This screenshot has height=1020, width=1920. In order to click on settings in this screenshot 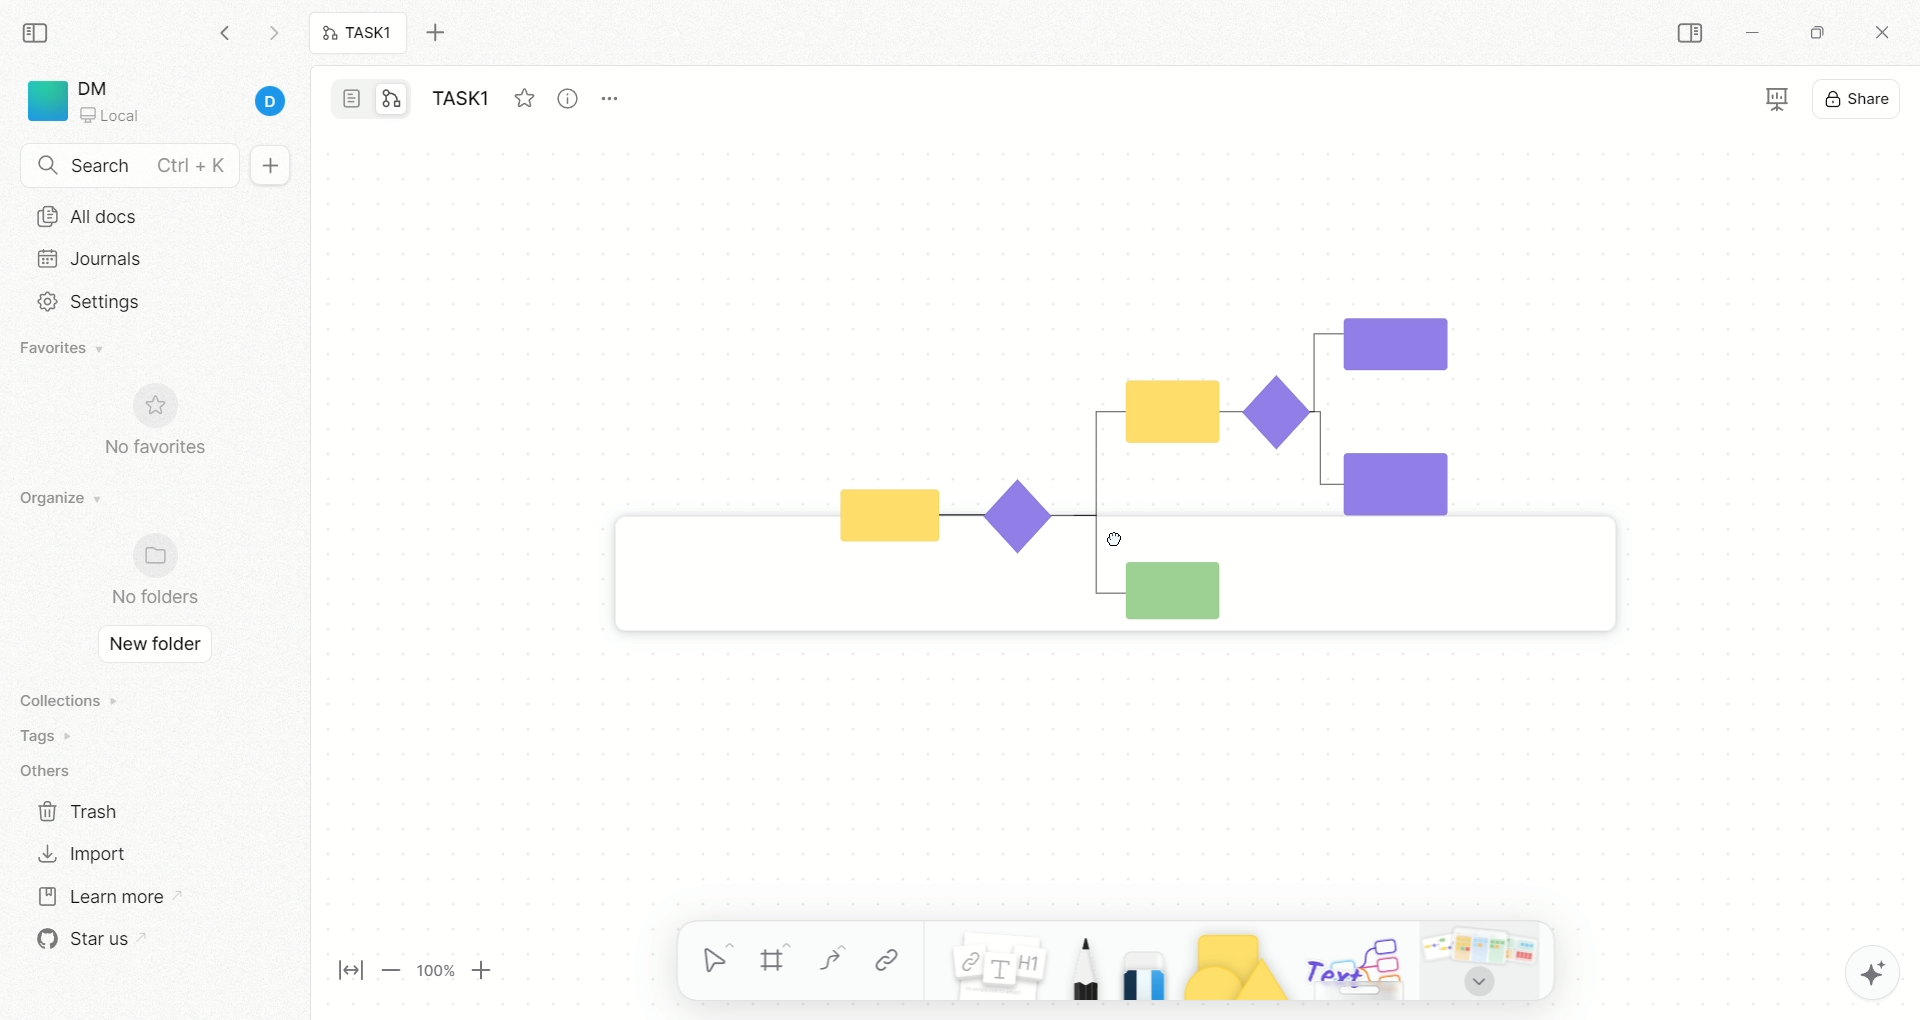, I will do `click(83, 302)`.